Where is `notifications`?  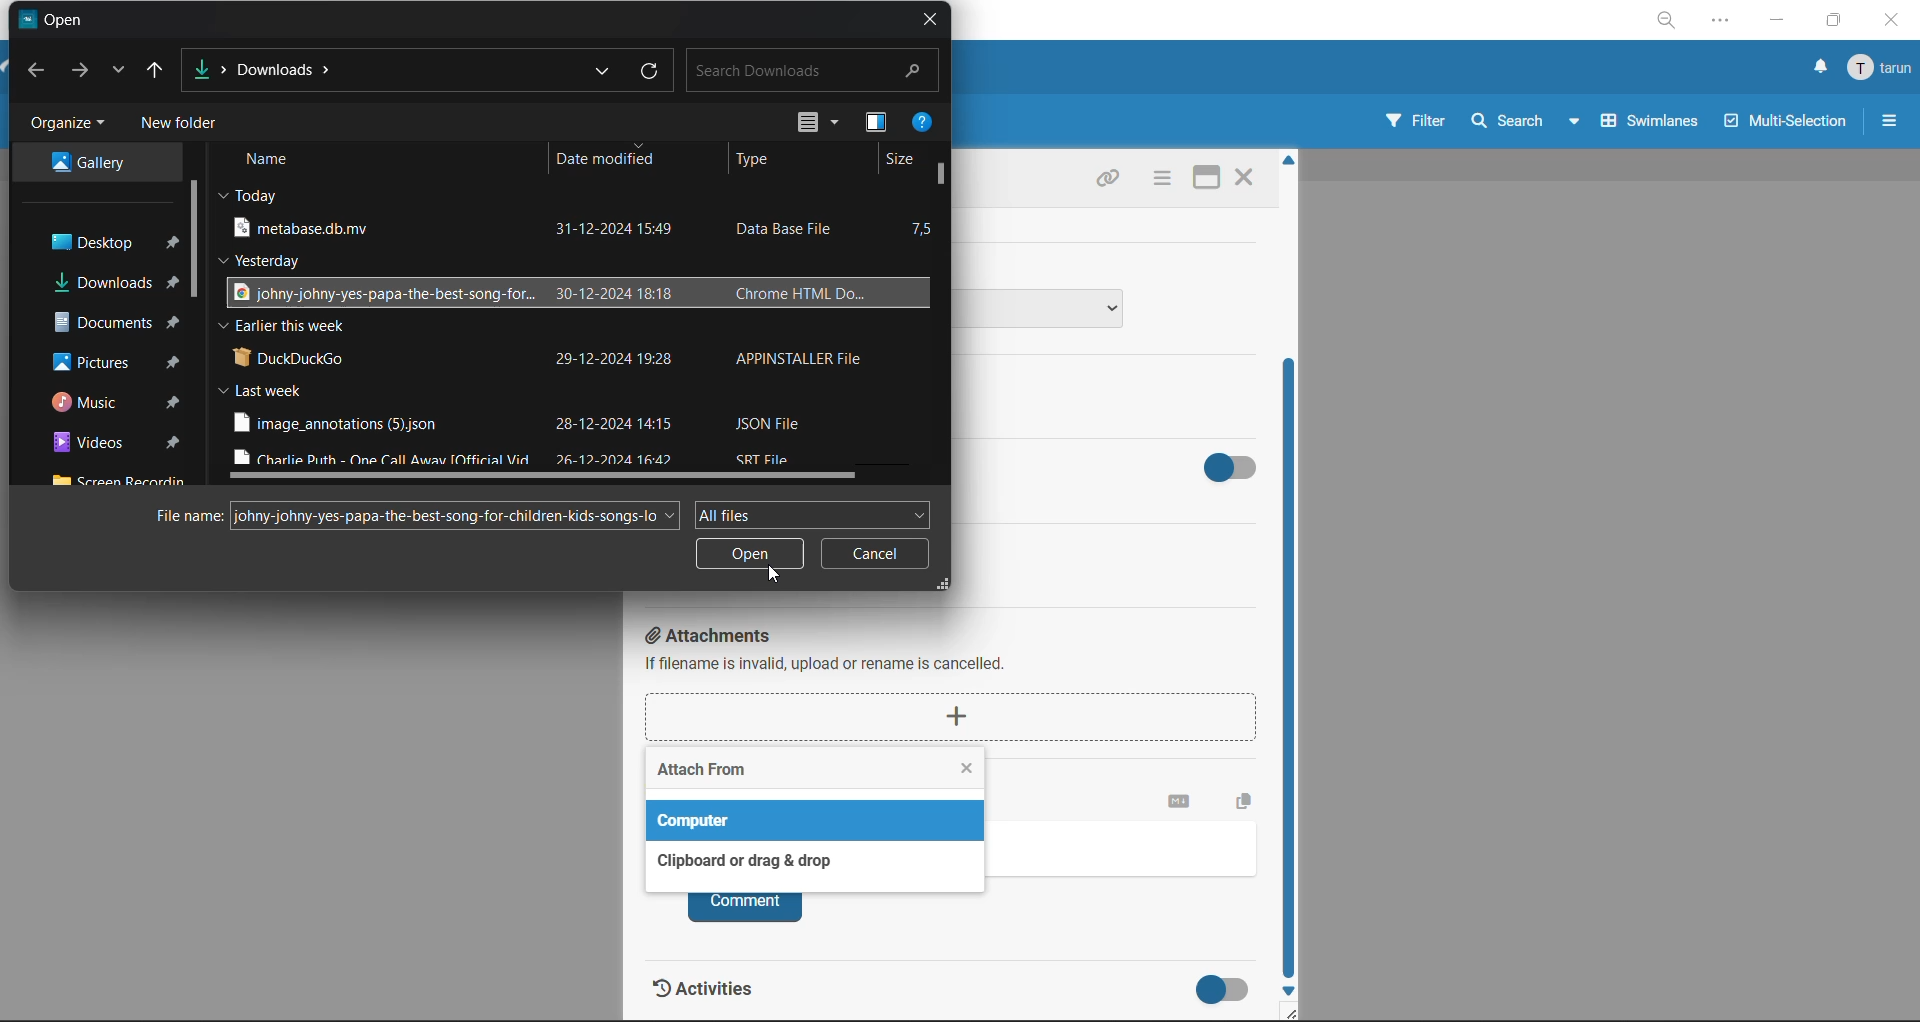
notifications is located at coordinates (1821, 67).